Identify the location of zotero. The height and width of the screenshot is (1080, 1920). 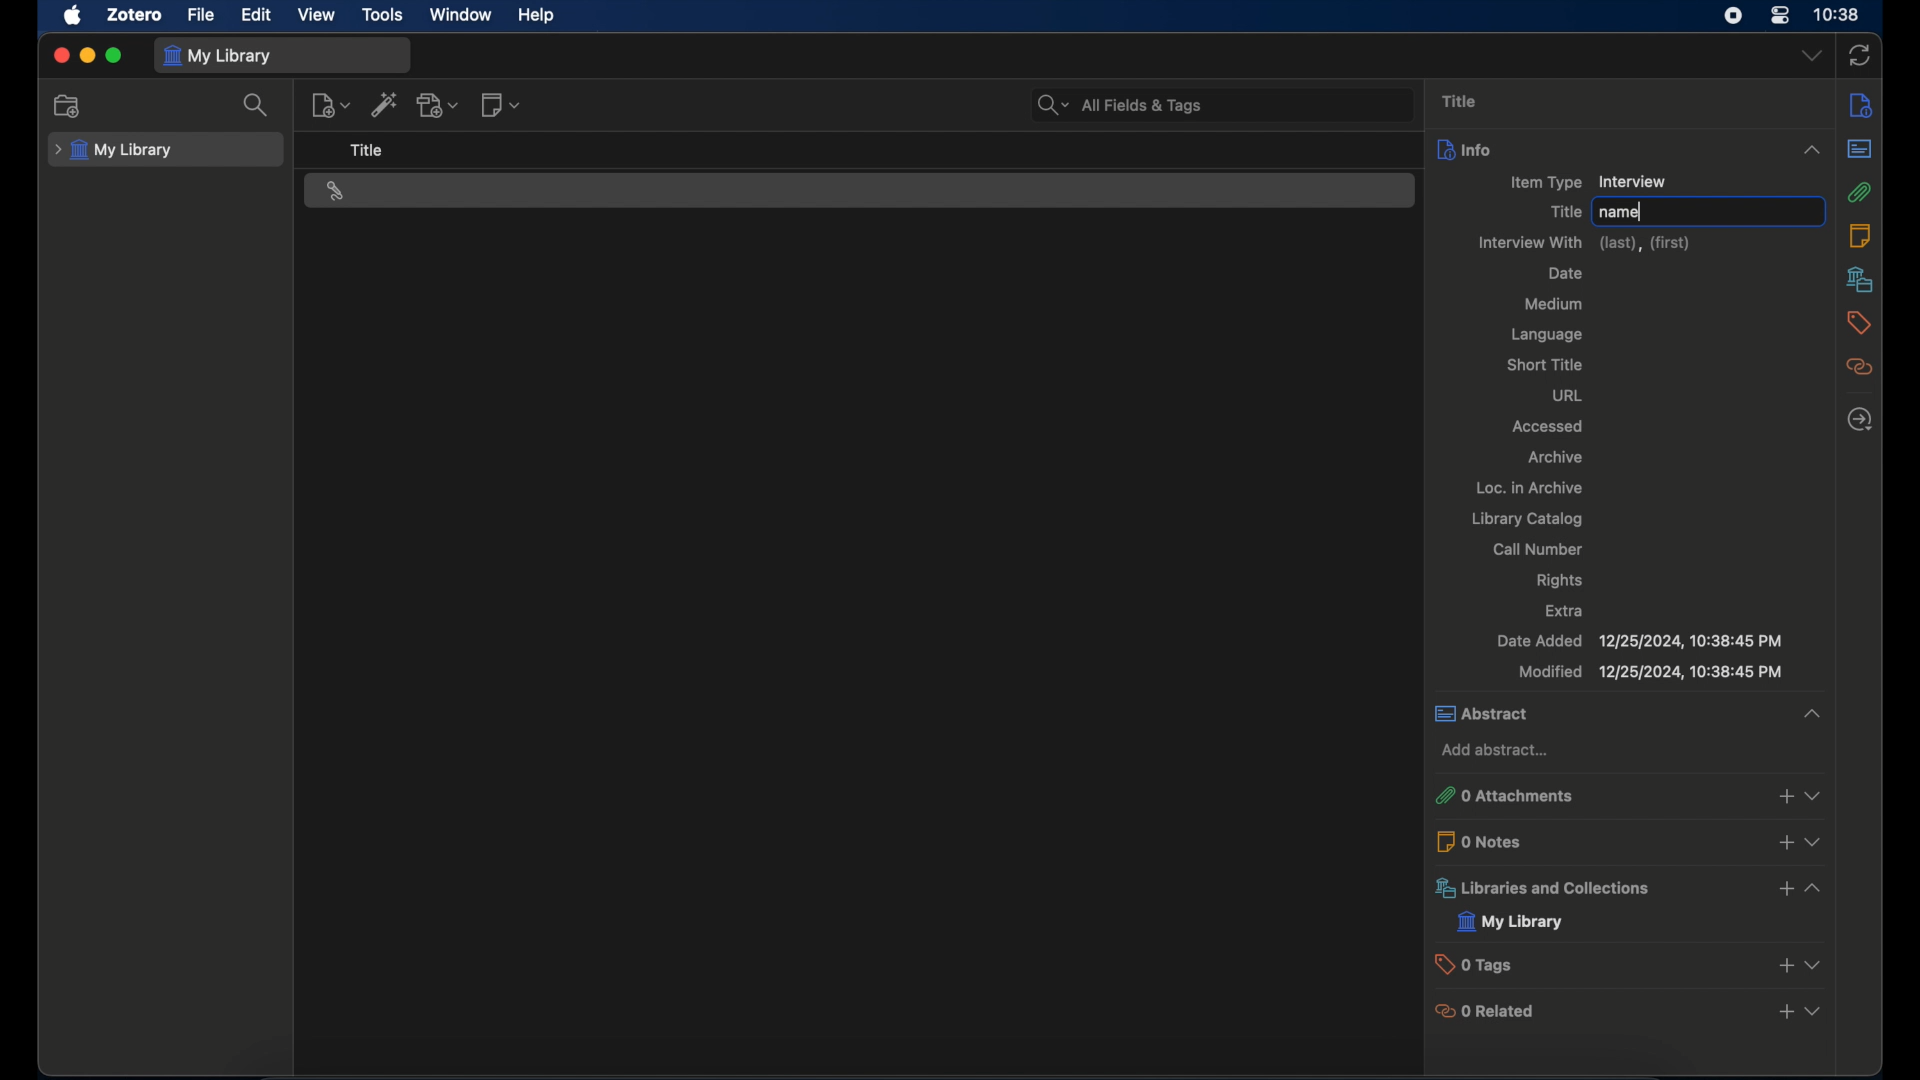
(137, 15).